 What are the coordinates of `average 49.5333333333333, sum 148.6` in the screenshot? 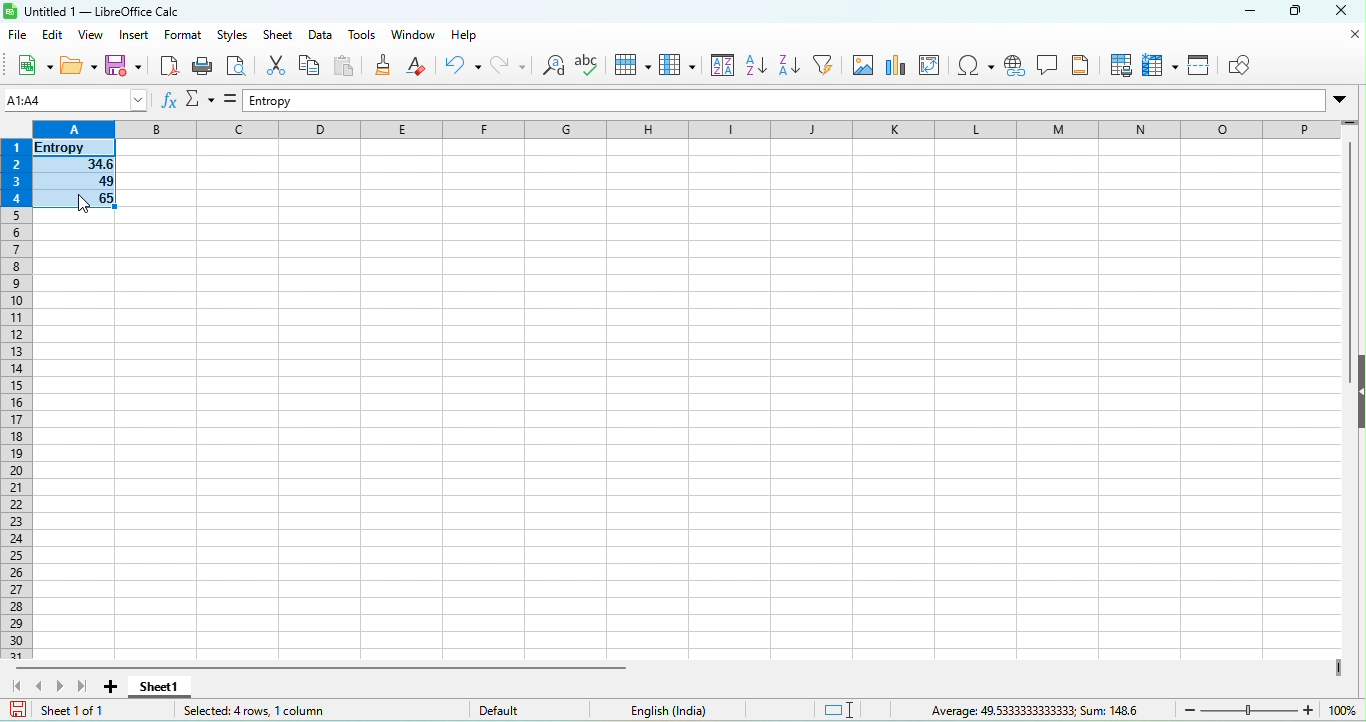 It's located at (1033, 711).